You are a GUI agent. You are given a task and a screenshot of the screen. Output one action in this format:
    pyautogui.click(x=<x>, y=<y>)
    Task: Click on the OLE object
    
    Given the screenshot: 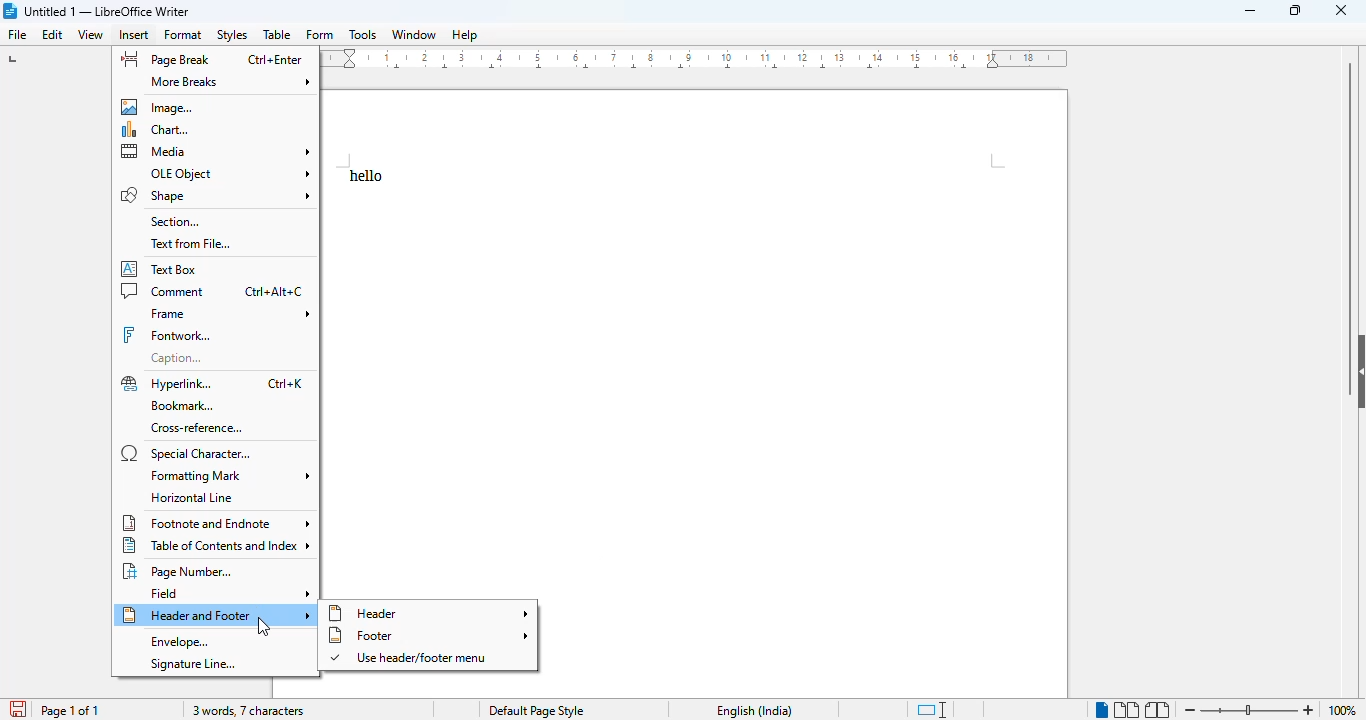 What is the action you would take?
    pyautogui.click(x=229, y=172)
    